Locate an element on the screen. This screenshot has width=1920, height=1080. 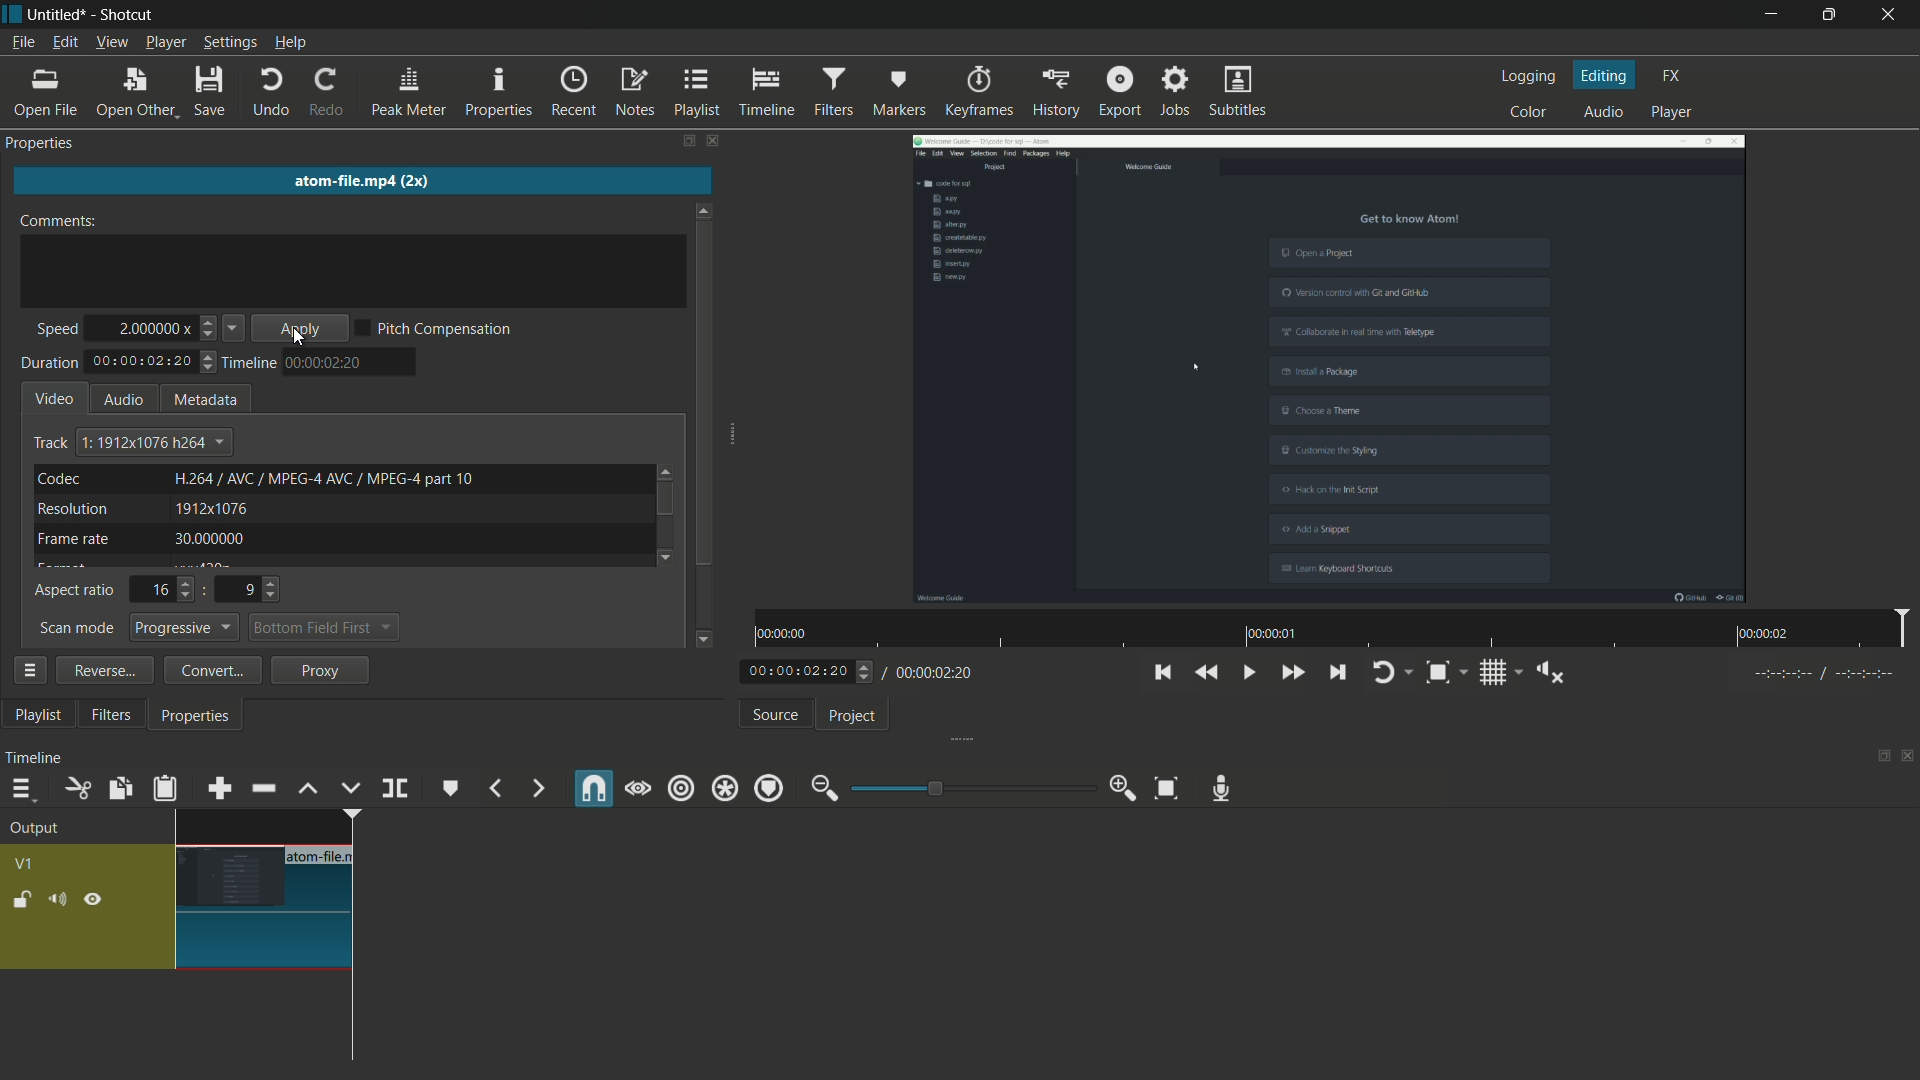
undo is located at coordinates (272, 93).